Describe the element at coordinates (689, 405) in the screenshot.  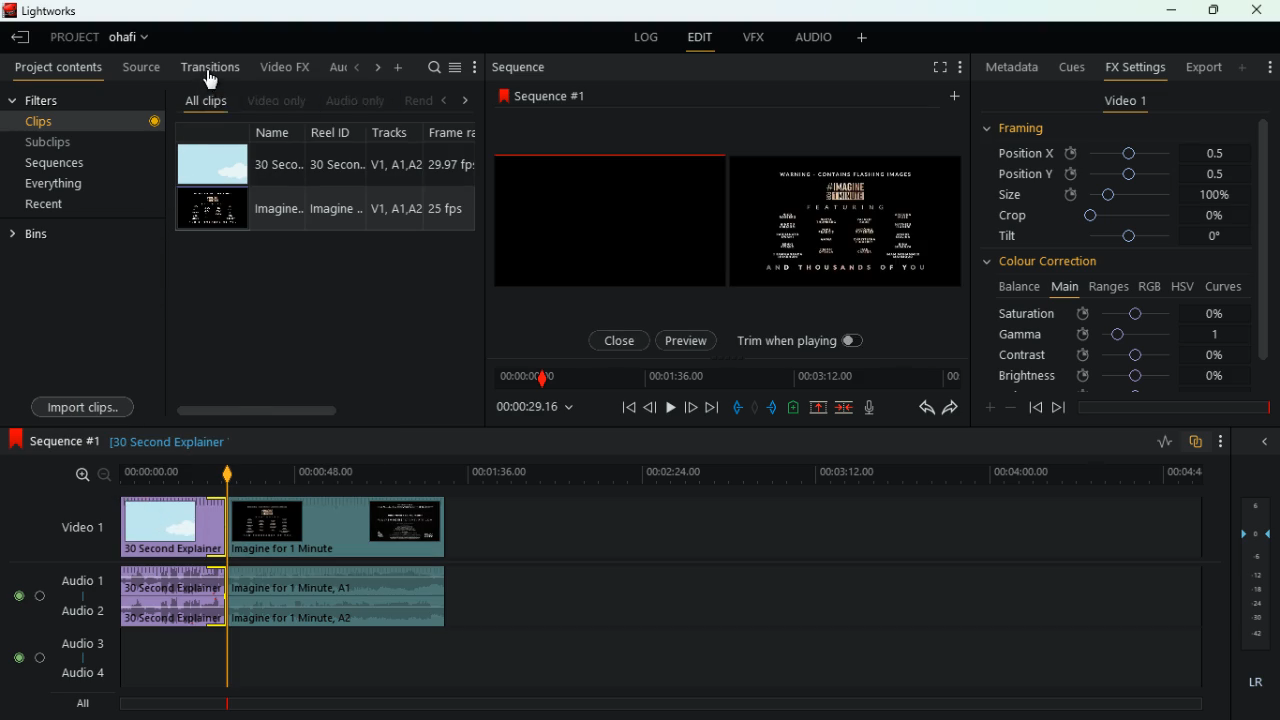
I see `front` at that location.